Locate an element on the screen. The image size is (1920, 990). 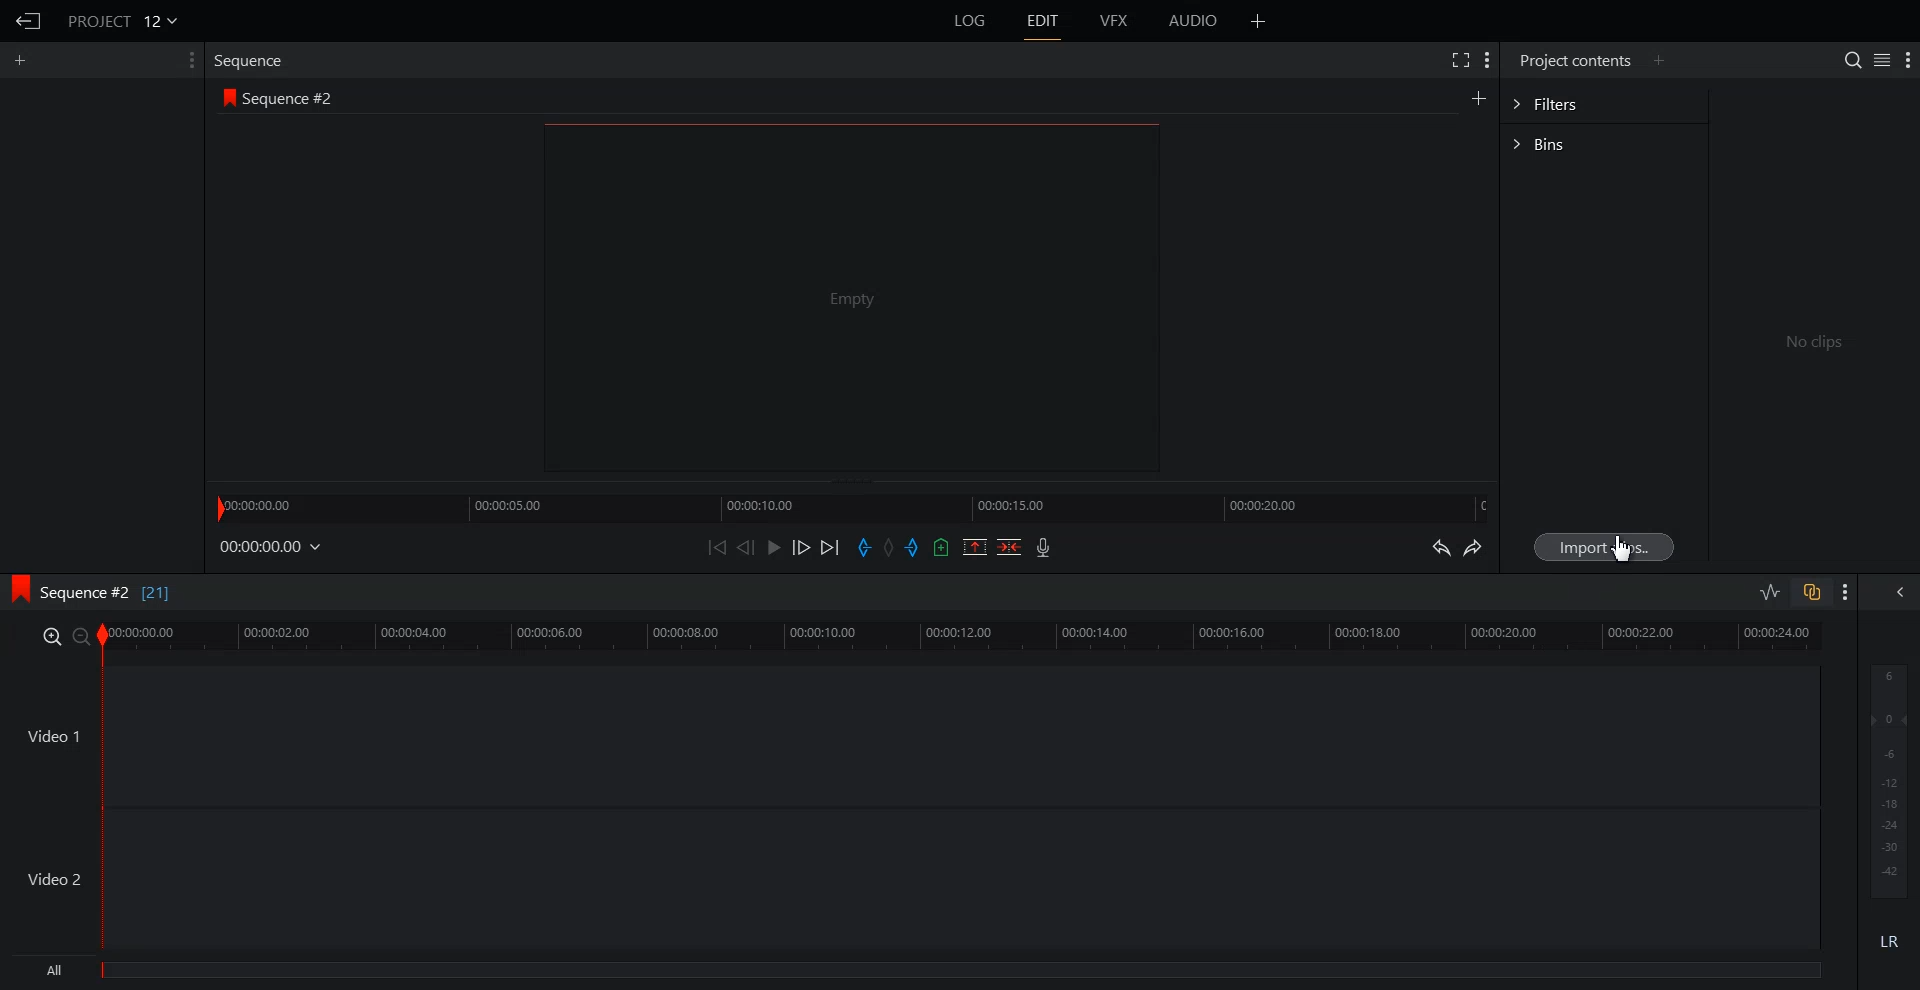
Go Back is located at coordinates (30, 22).